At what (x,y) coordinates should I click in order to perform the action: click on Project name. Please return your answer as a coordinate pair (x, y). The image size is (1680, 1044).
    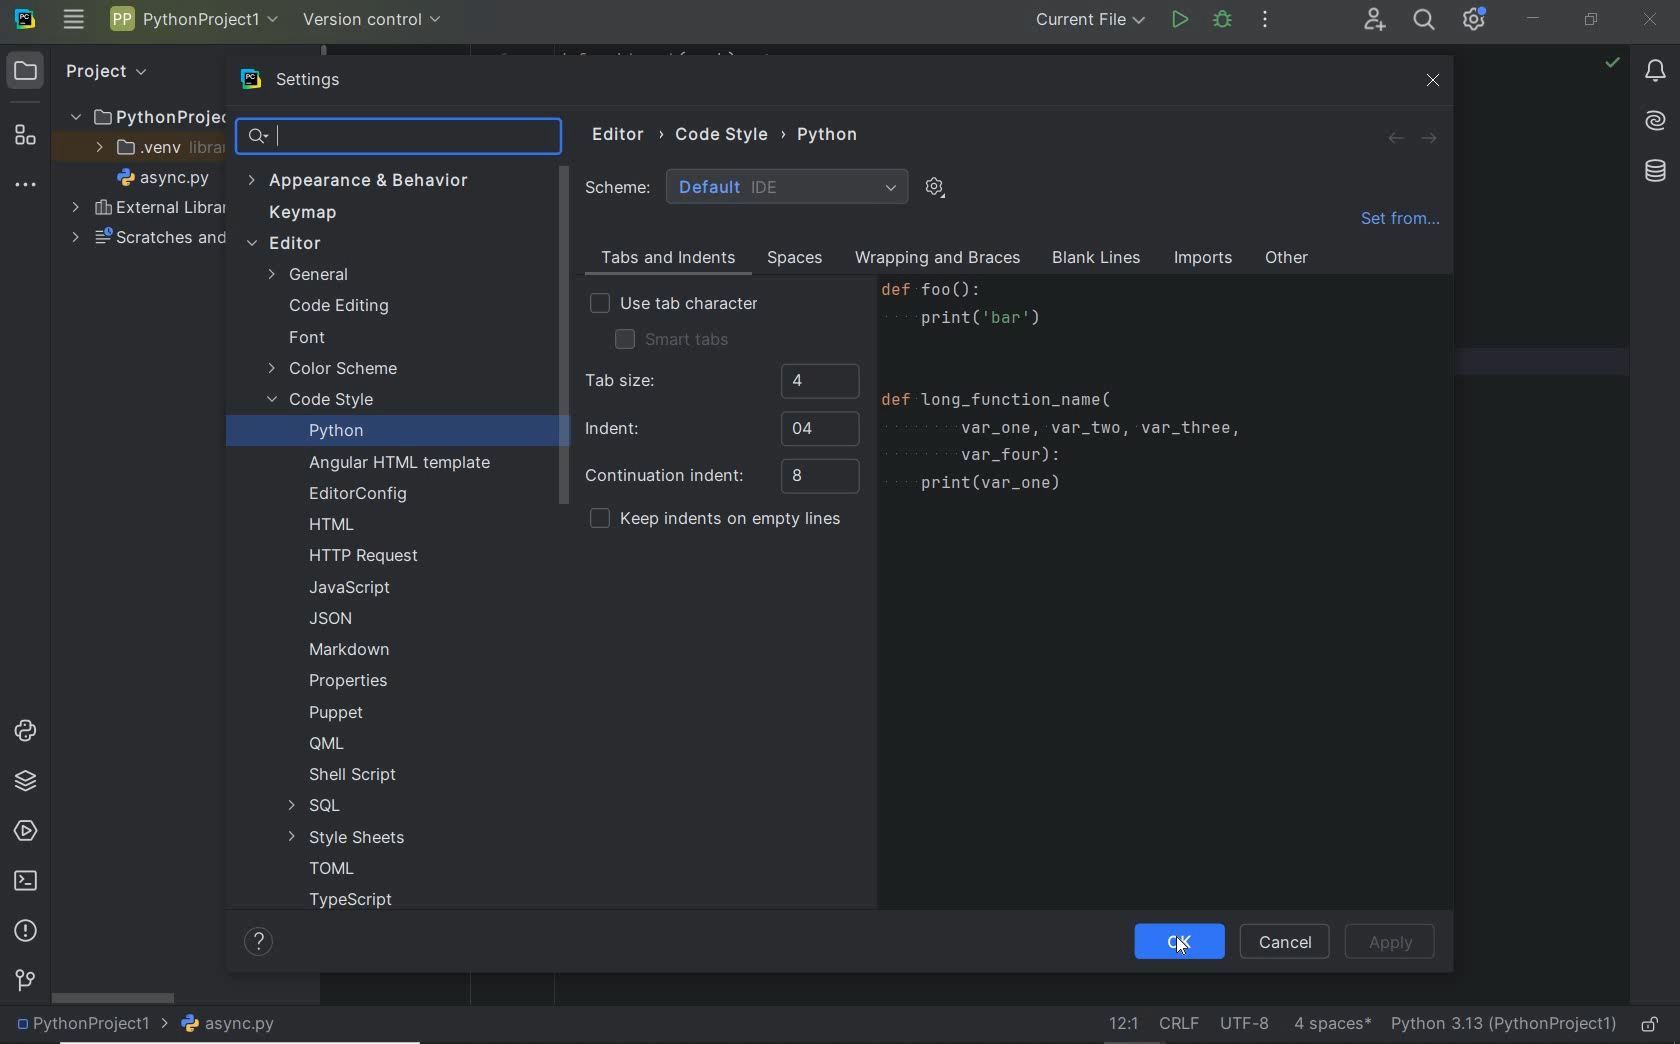
    Looking at the image, I should click on (191, 22).